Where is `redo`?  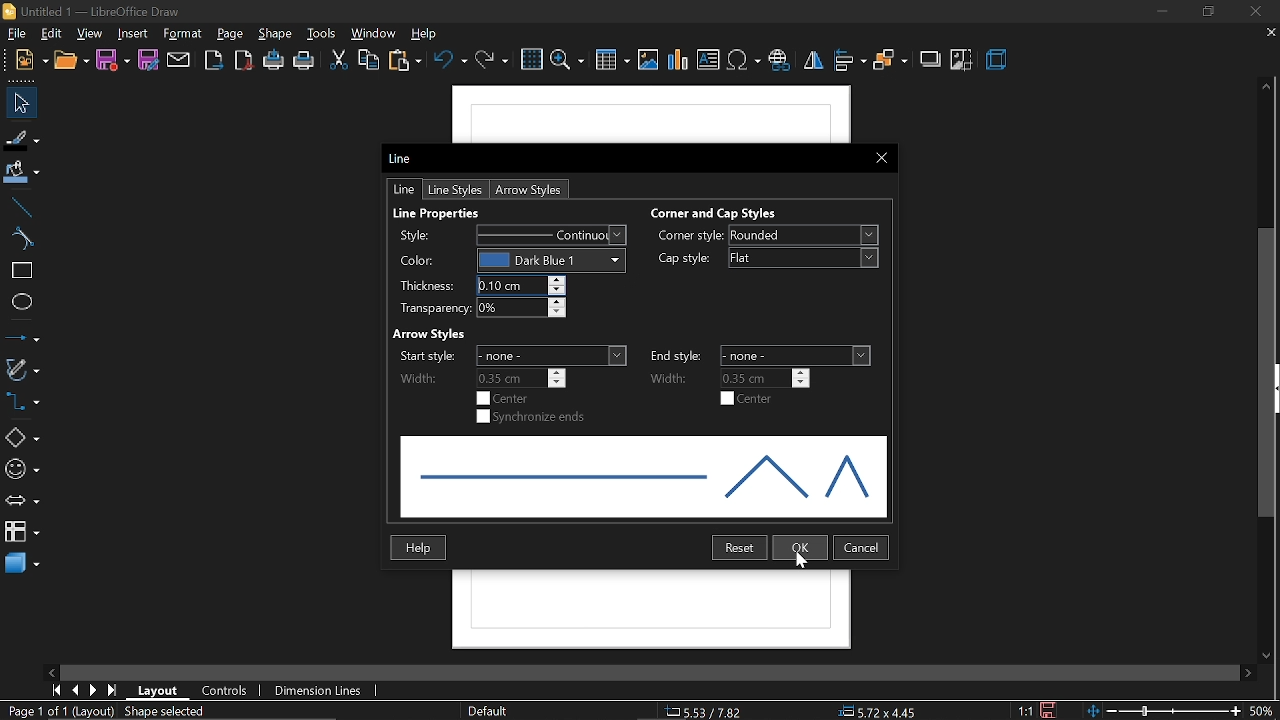
redo is located at coordinates (491, 65).